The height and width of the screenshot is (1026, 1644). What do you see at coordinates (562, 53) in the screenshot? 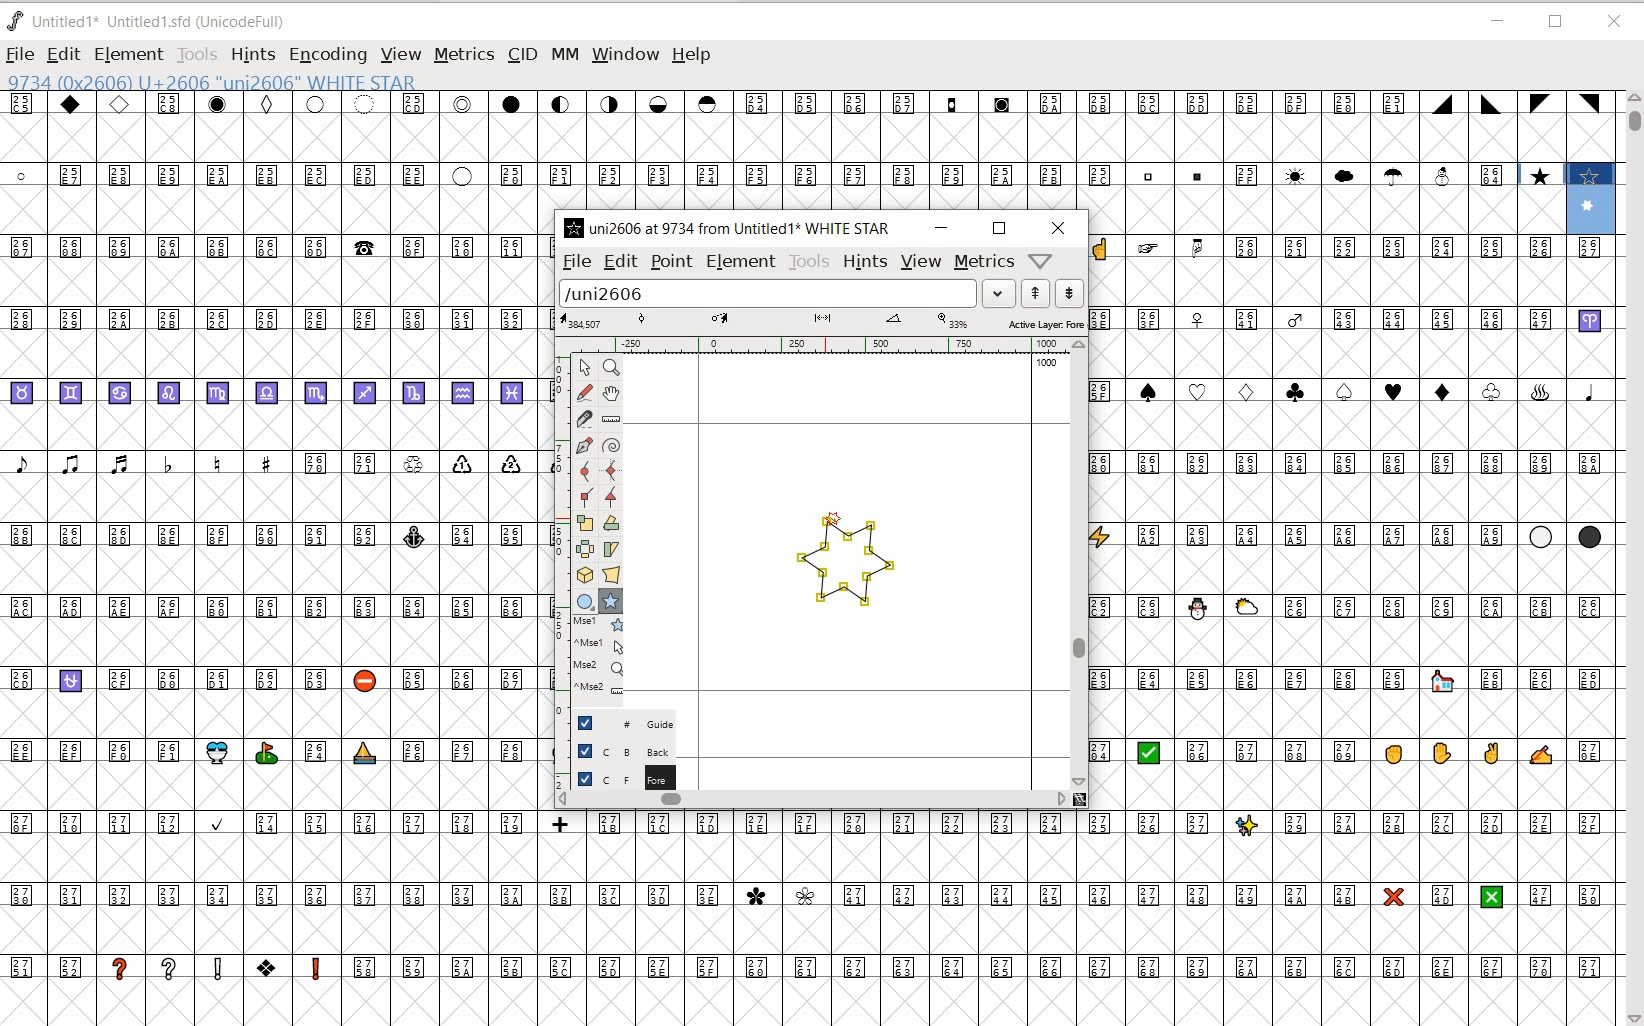
I see `MM` at bounding box center [562, 53].